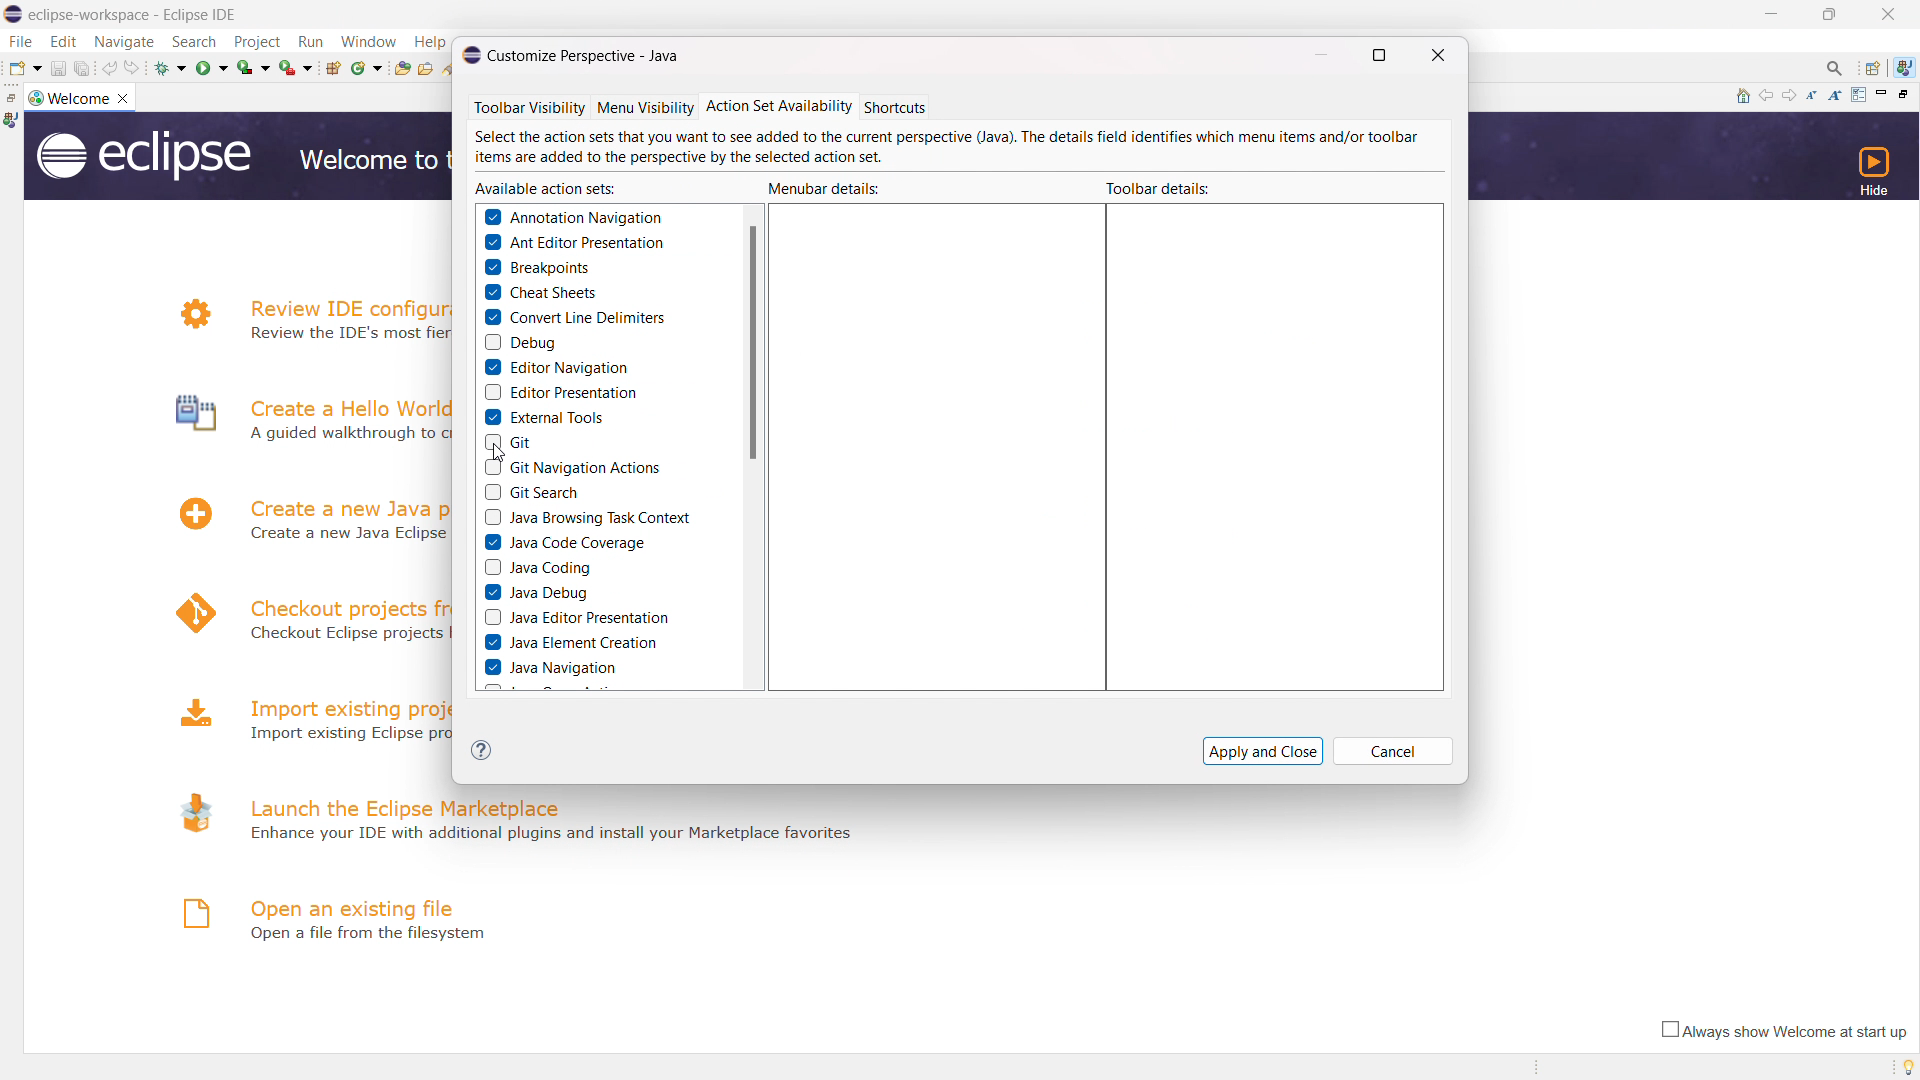  I want to click on git navigation actions, so click(572, 466).